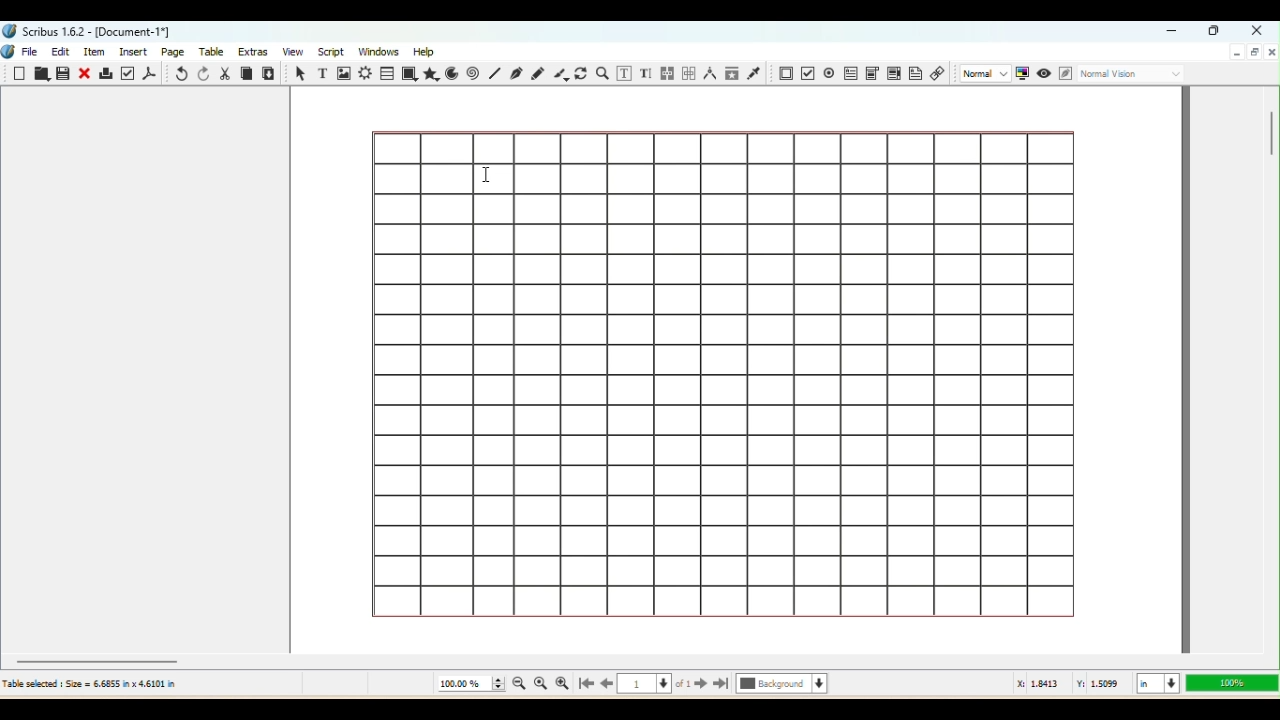  What do you see at coordinates (603, 72) in the screenshot?
I see `Zoom In or Out` at bounding box center [603, 72].